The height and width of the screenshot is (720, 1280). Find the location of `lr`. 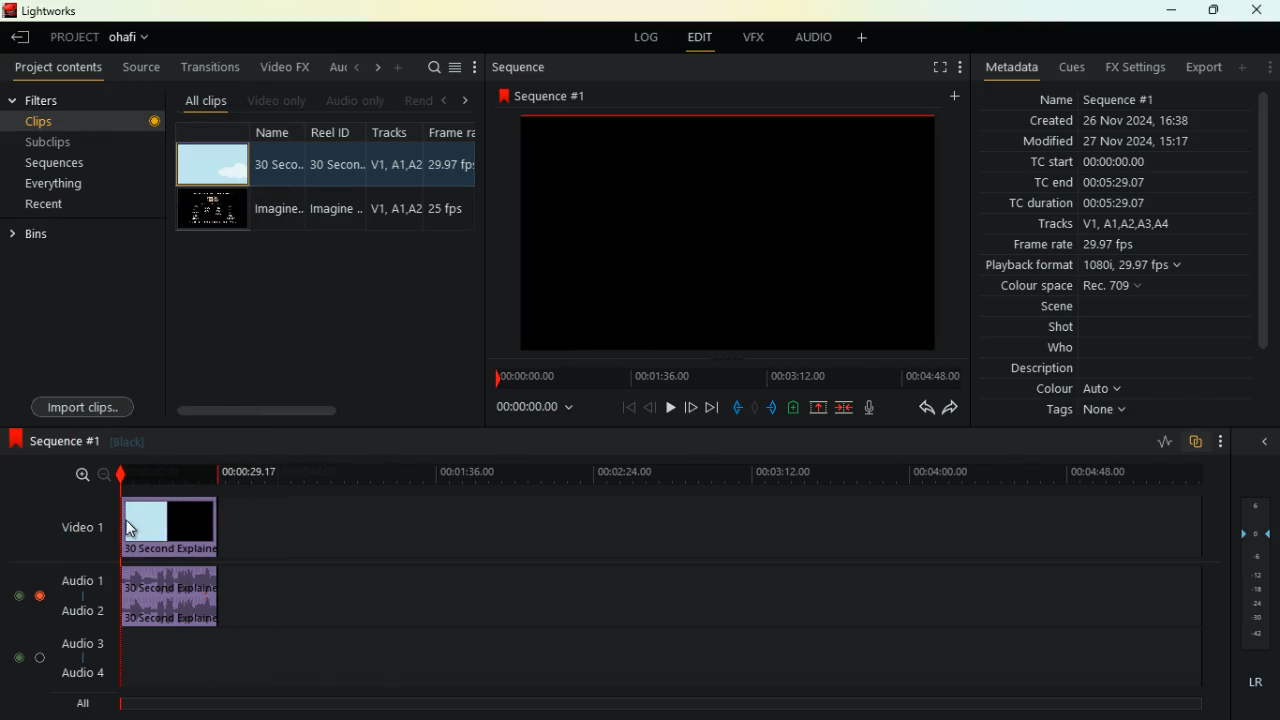

lr is located at coordinates (1251, 683).